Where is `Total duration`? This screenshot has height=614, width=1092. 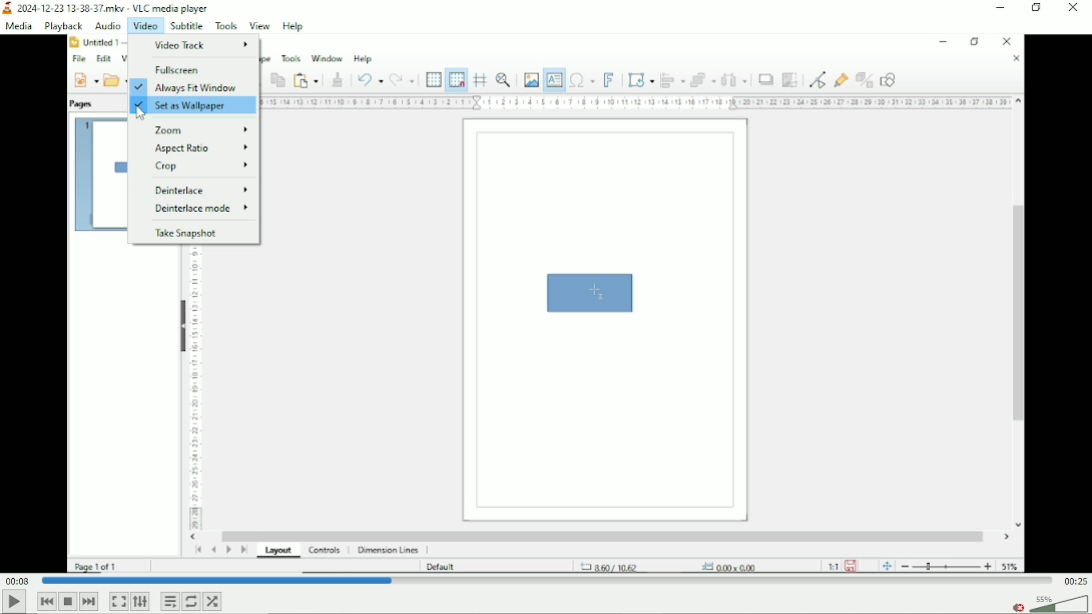
Total duration is located at coordinates (1074, 580).